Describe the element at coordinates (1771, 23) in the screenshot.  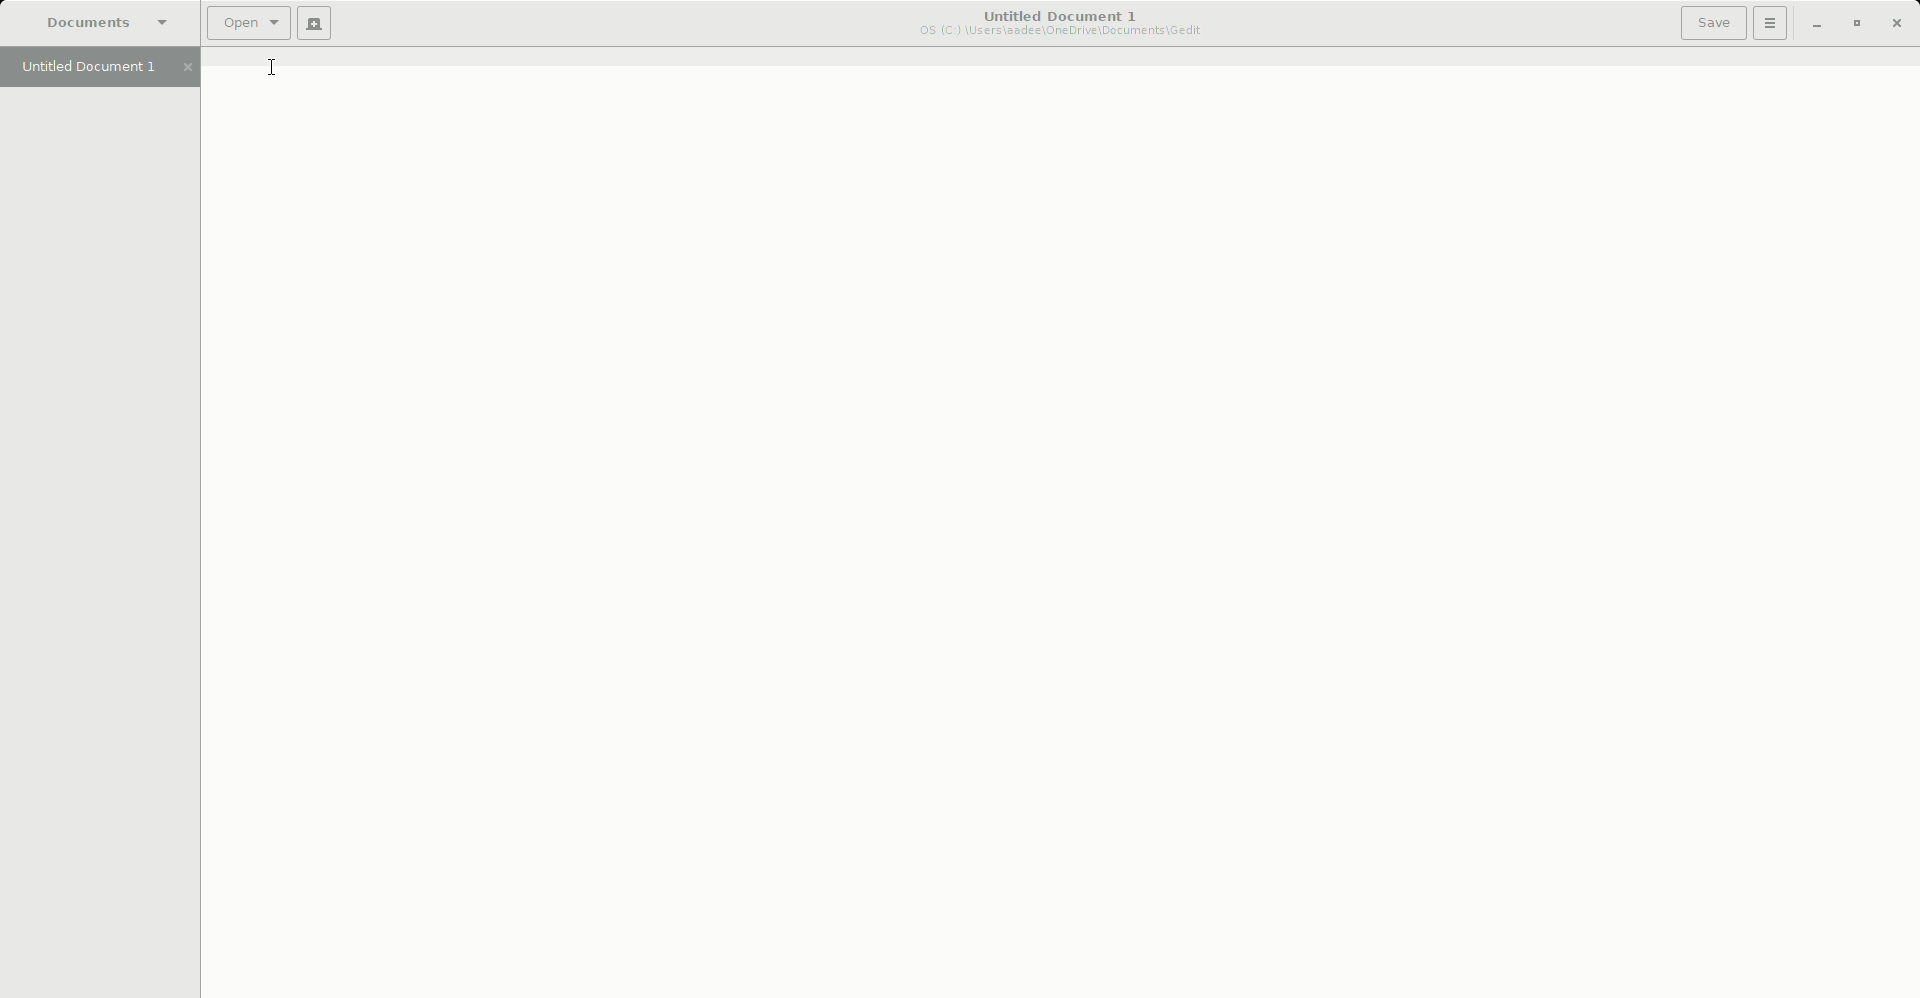
I see `Options` at that location.